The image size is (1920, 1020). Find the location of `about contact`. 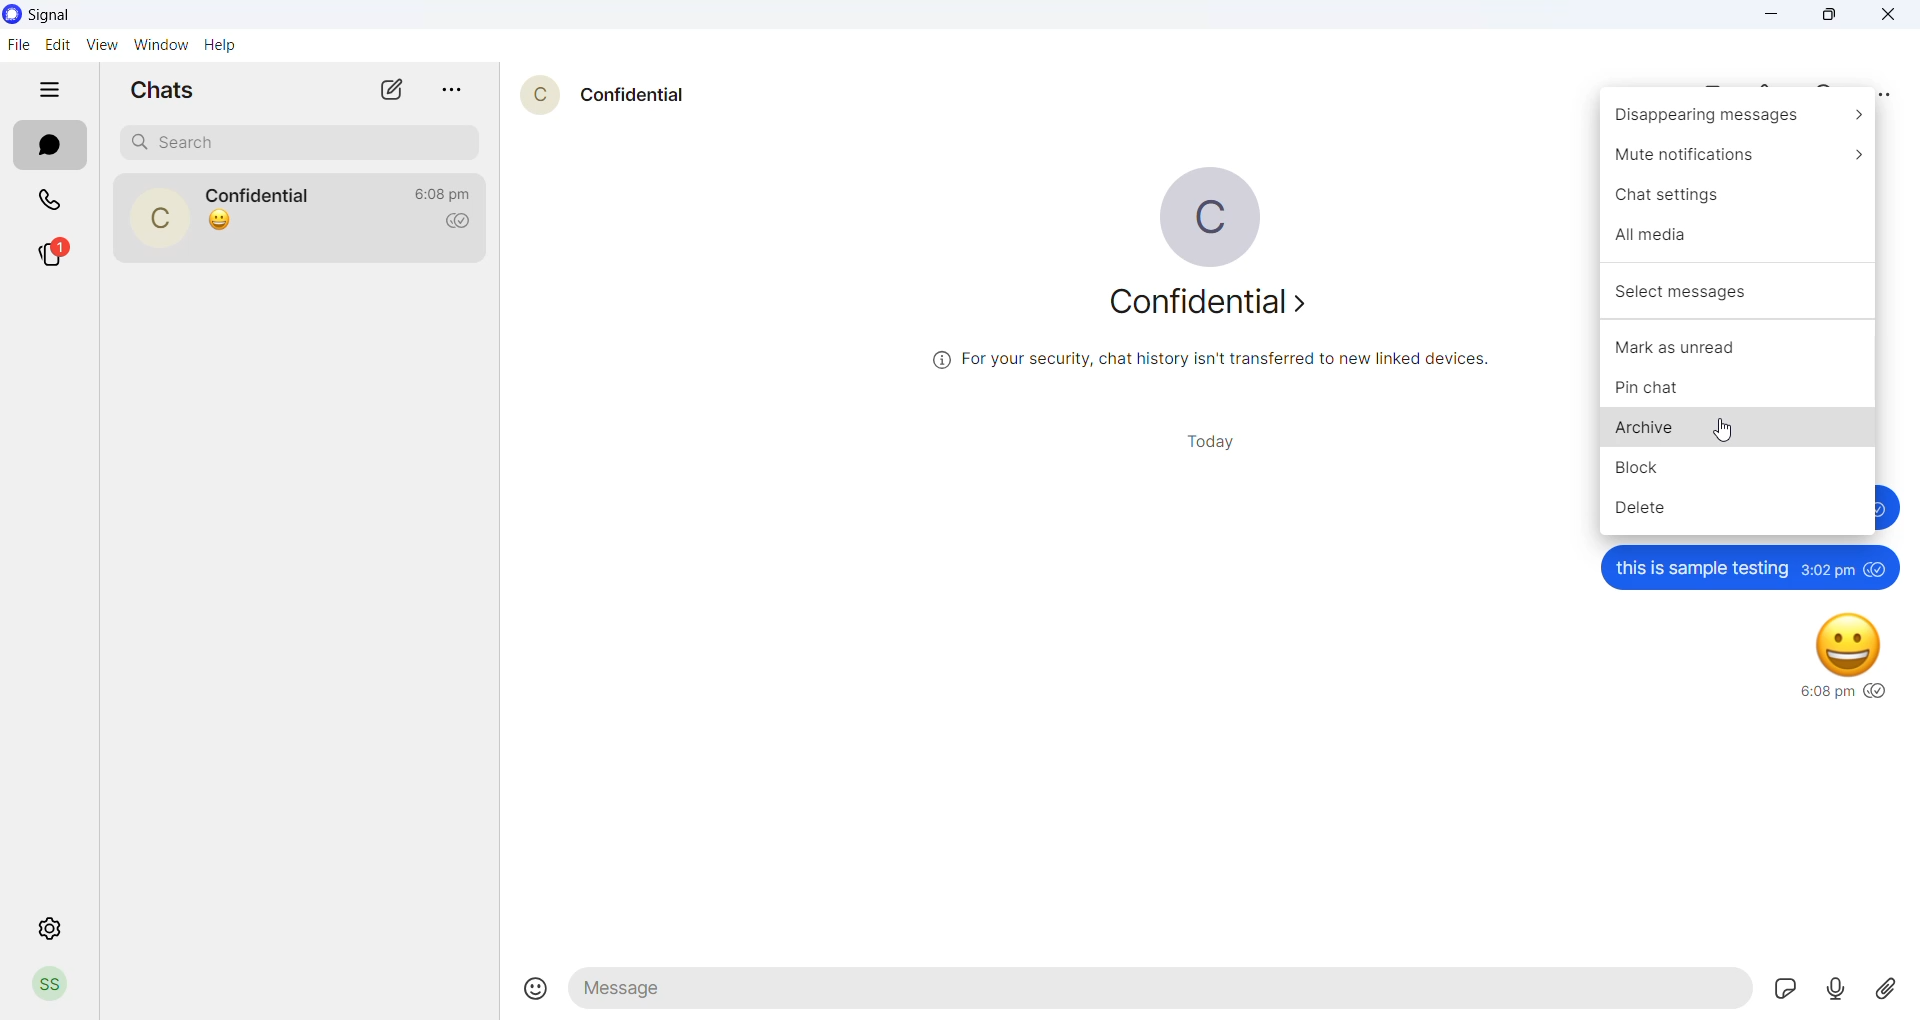

about contact is located at coordinates (1207, 305).